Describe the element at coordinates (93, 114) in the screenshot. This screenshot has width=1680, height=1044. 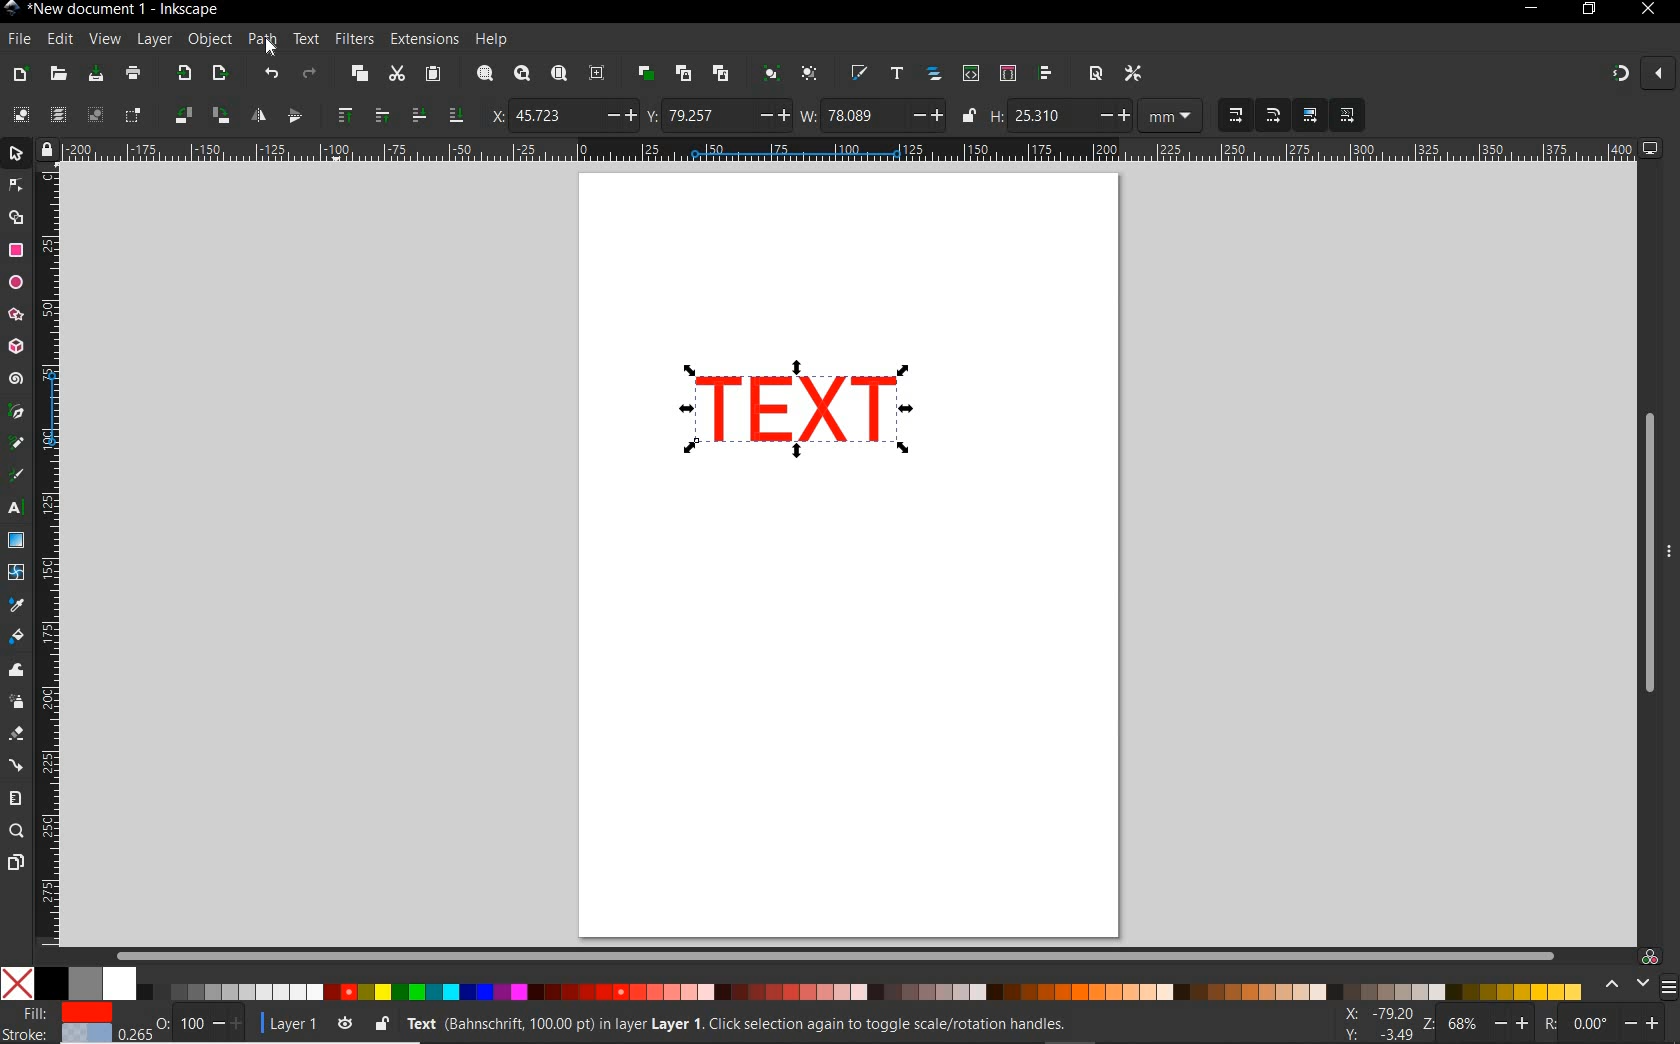
I see `DESELECT` at that location.